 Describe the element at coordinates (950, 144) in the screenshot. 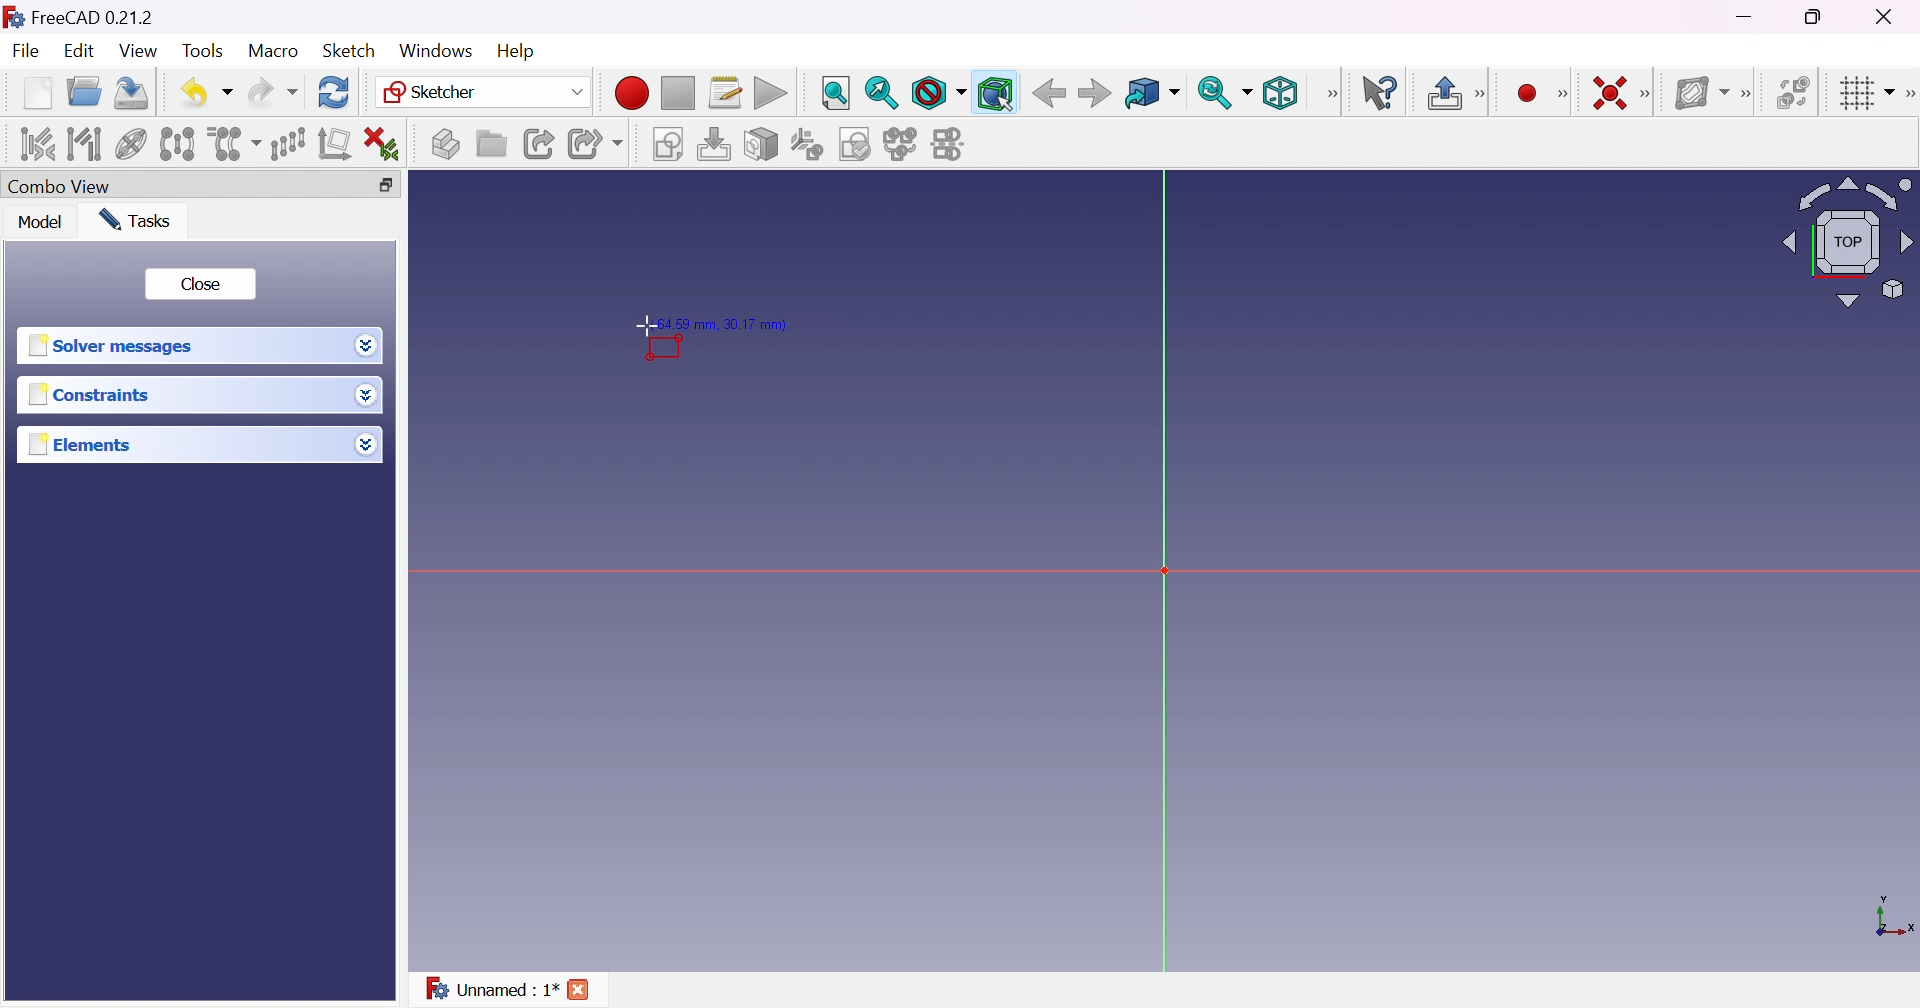

I see `Mirror sketch...` at that location.